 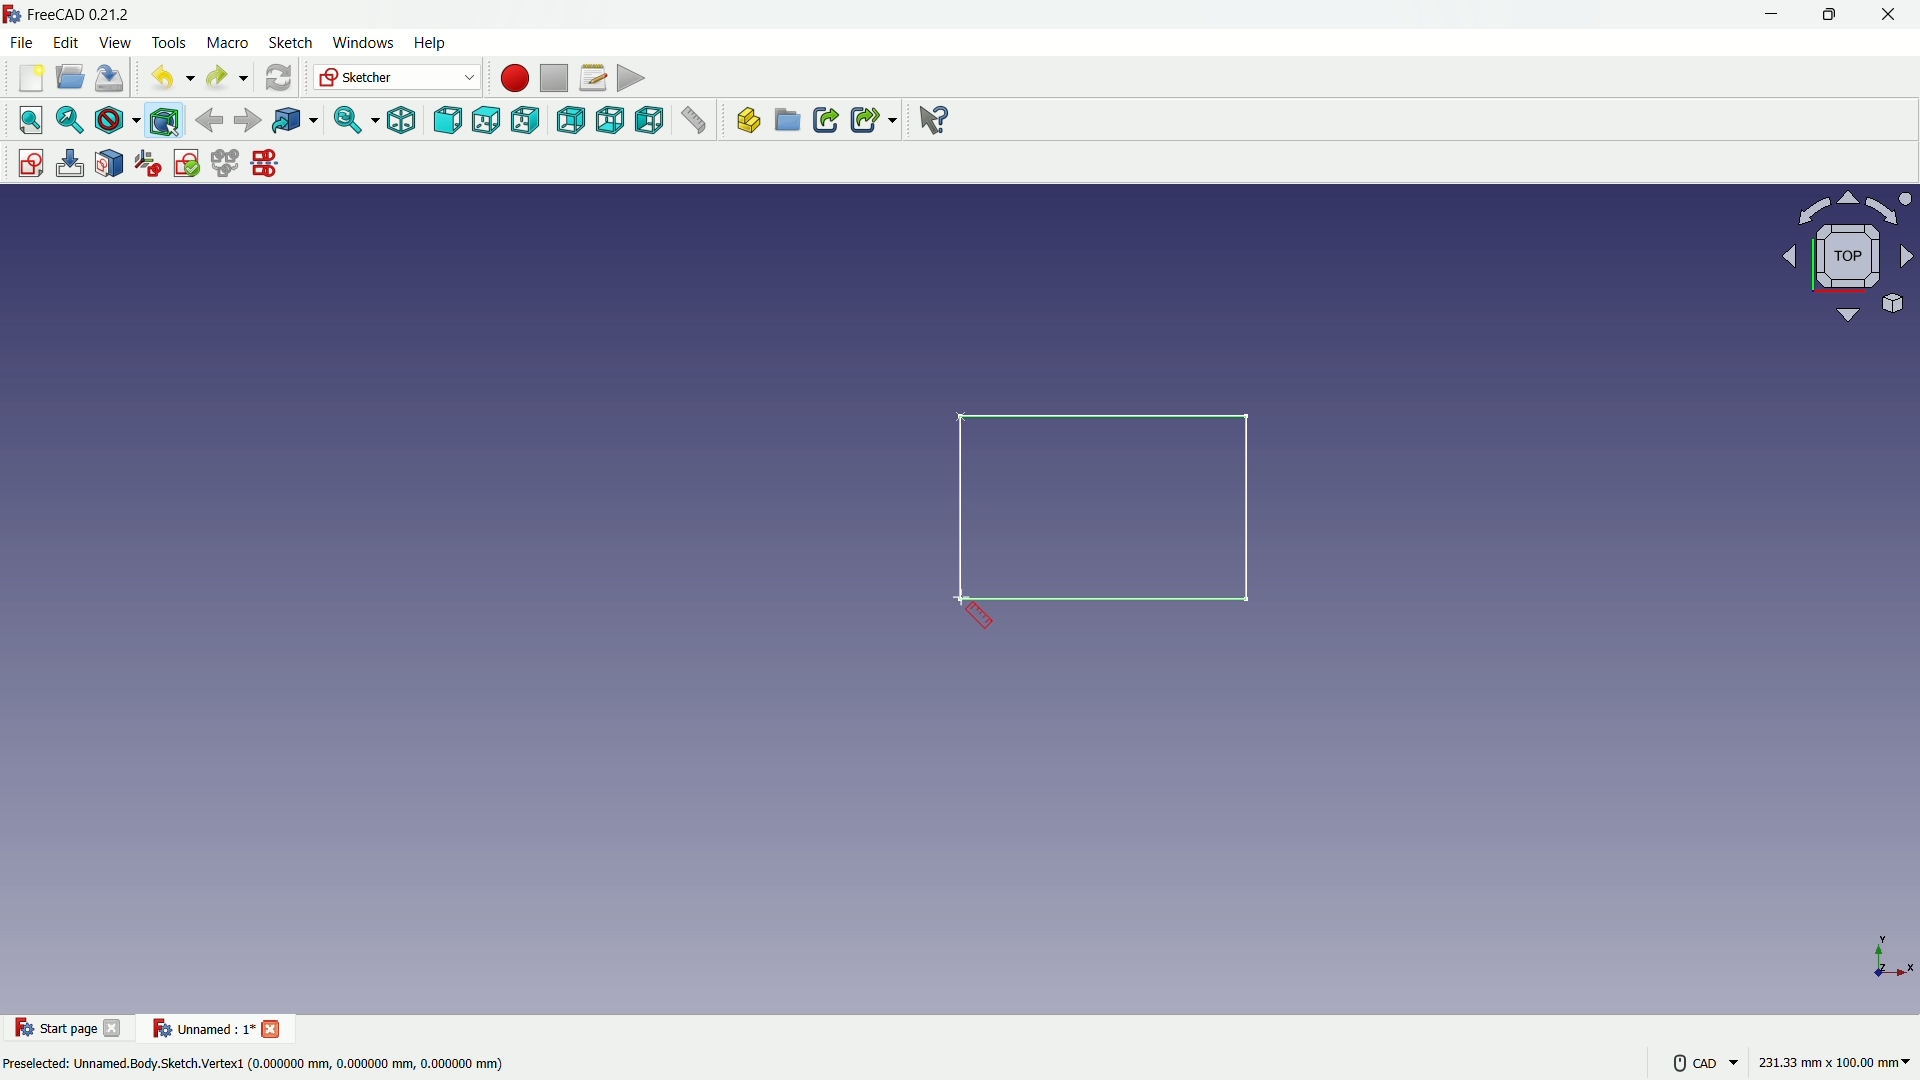 What do you see at coordinates (69, 120) in the screenshot?
I see `fit selection` at bounding box center [69, 120].